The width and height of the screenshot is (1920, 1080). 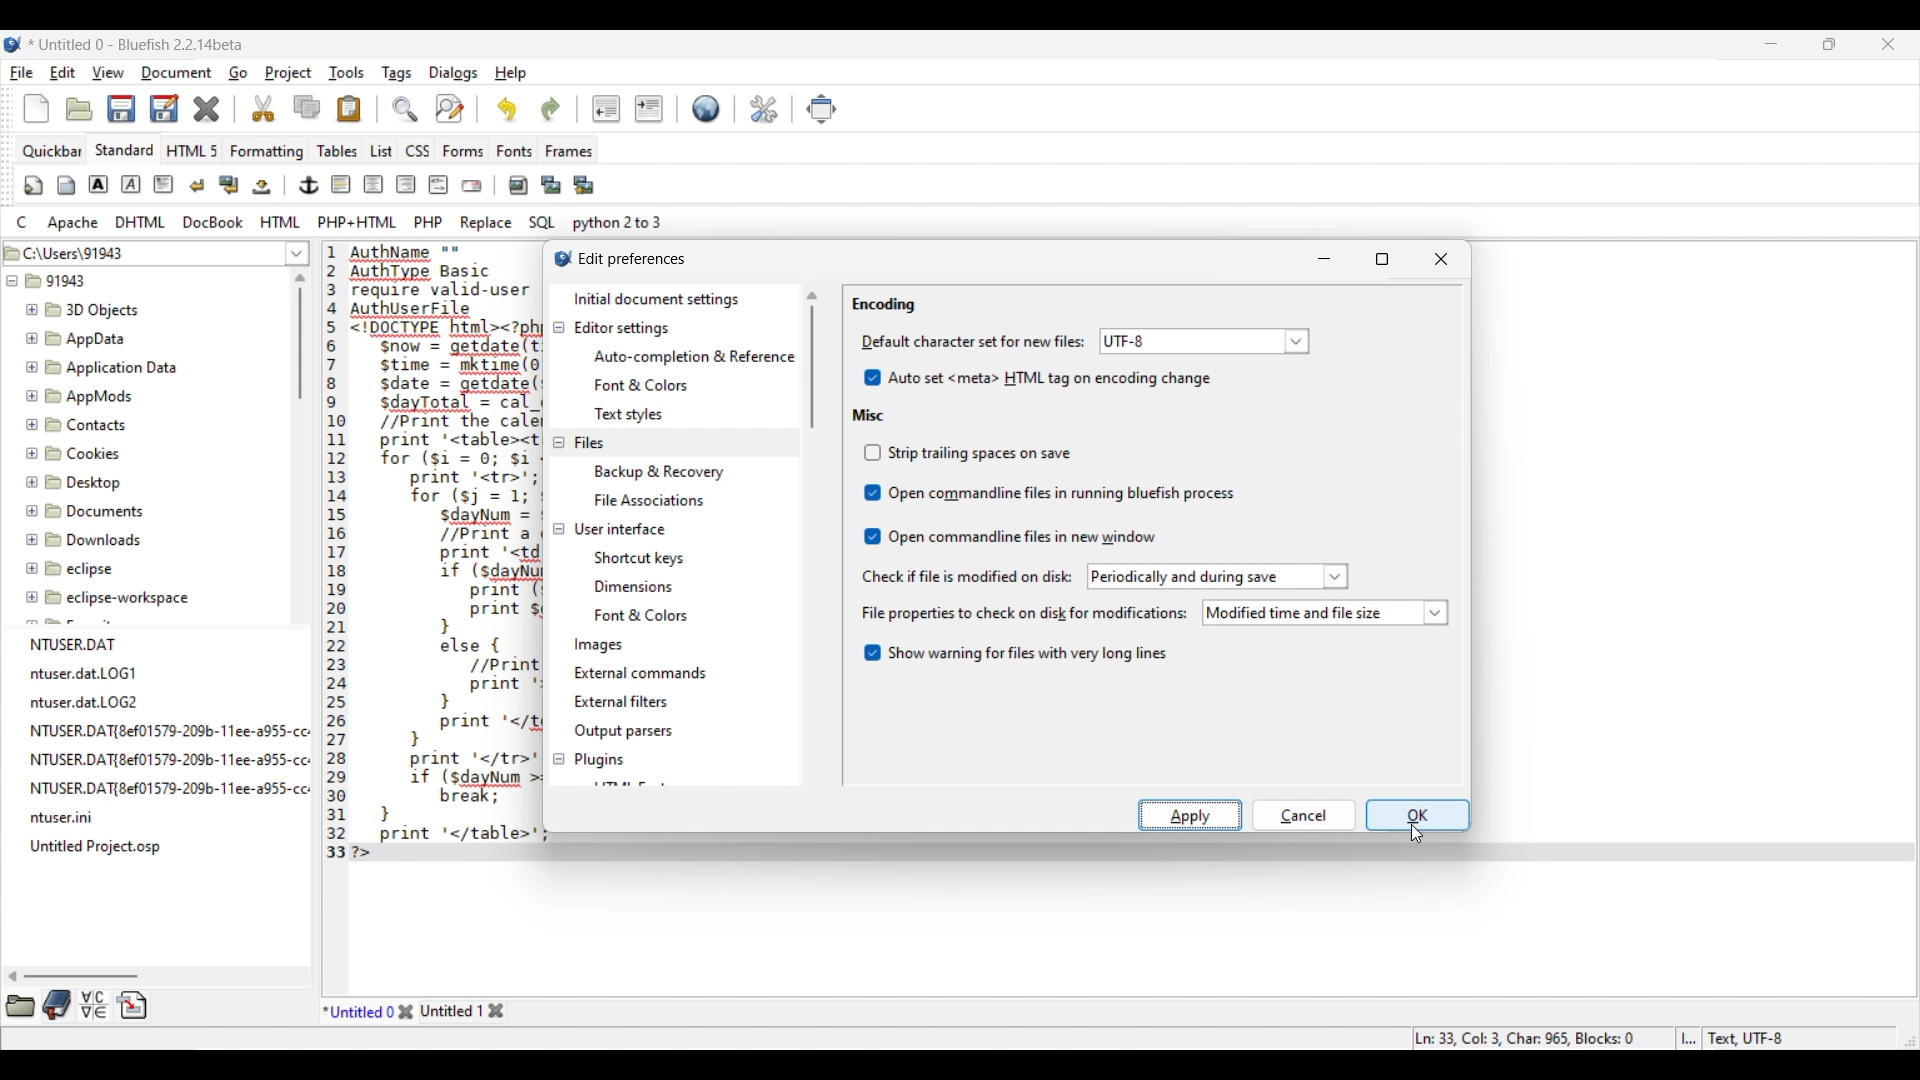 I want to click on Indicates file properties to check on disk for modification, so click(x=1023, y=614).